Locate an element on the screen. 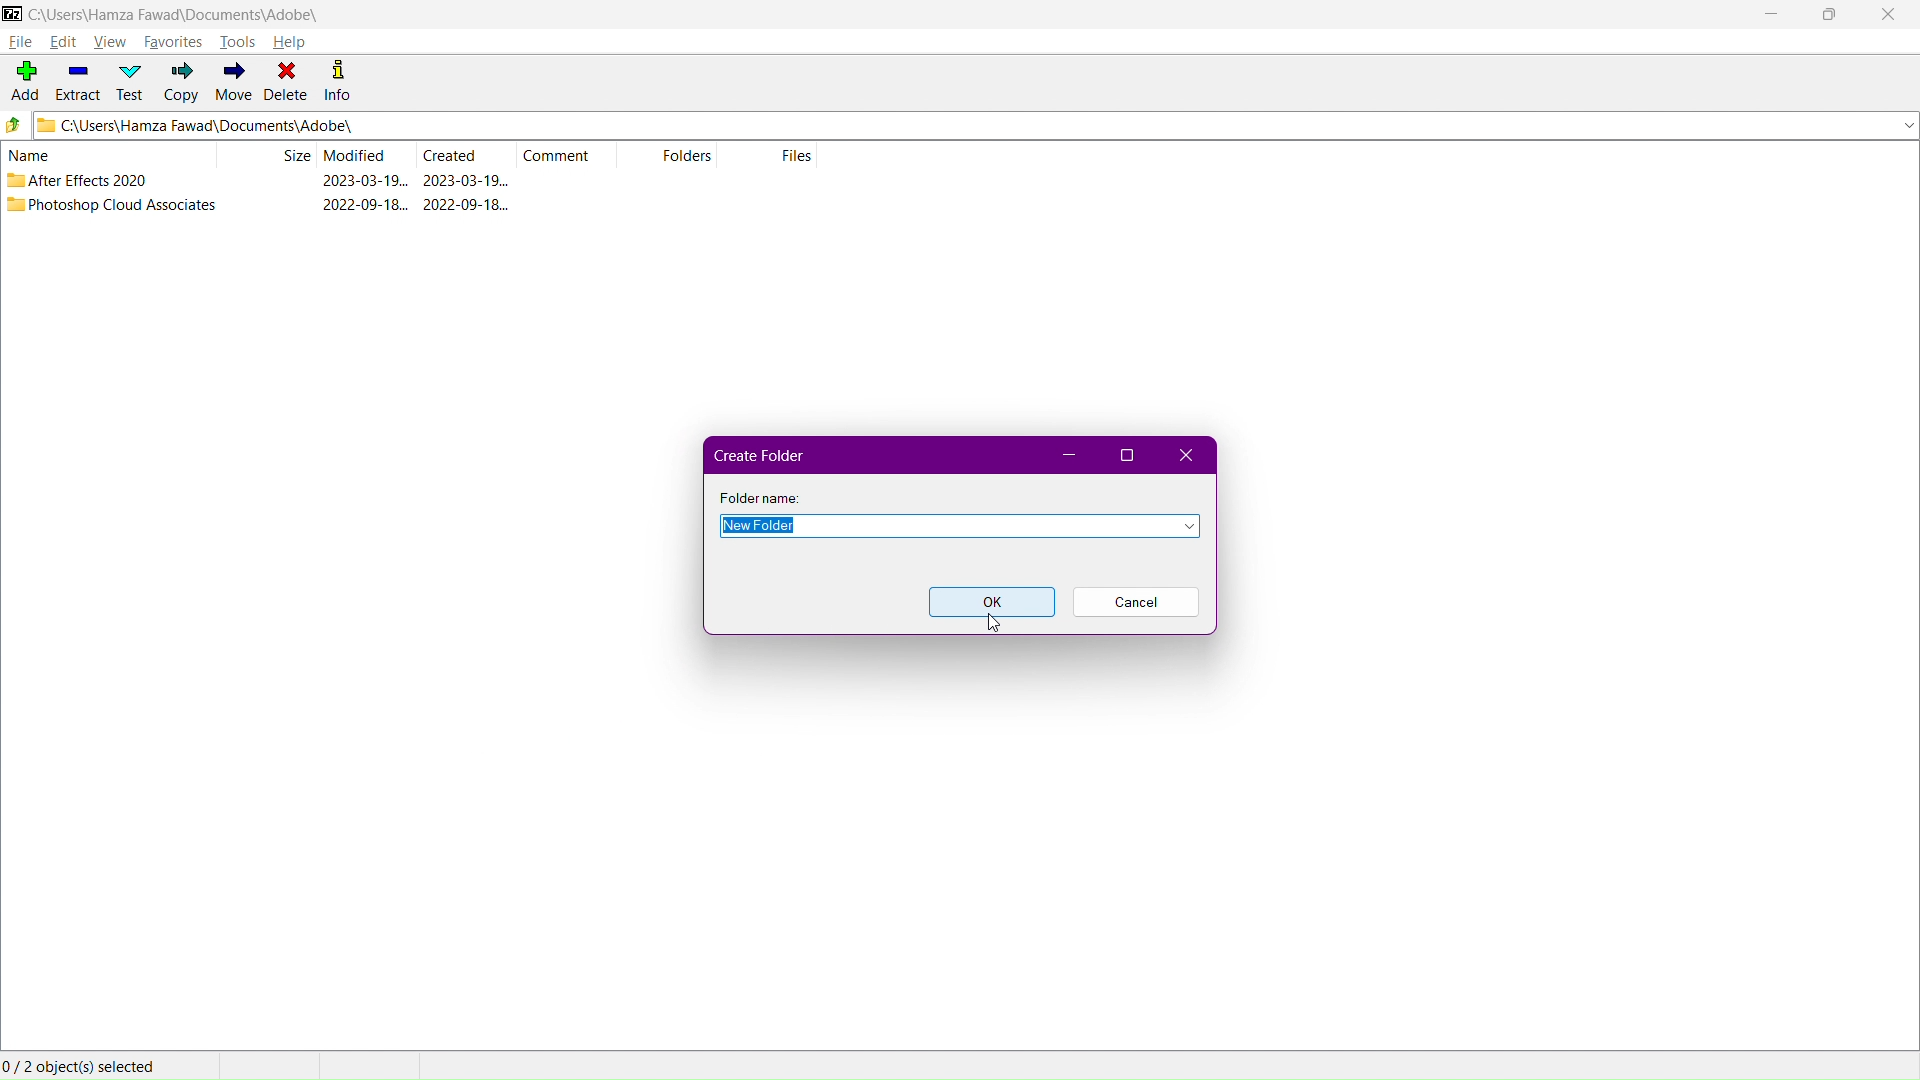  Info is located at coordinates (345, 83).